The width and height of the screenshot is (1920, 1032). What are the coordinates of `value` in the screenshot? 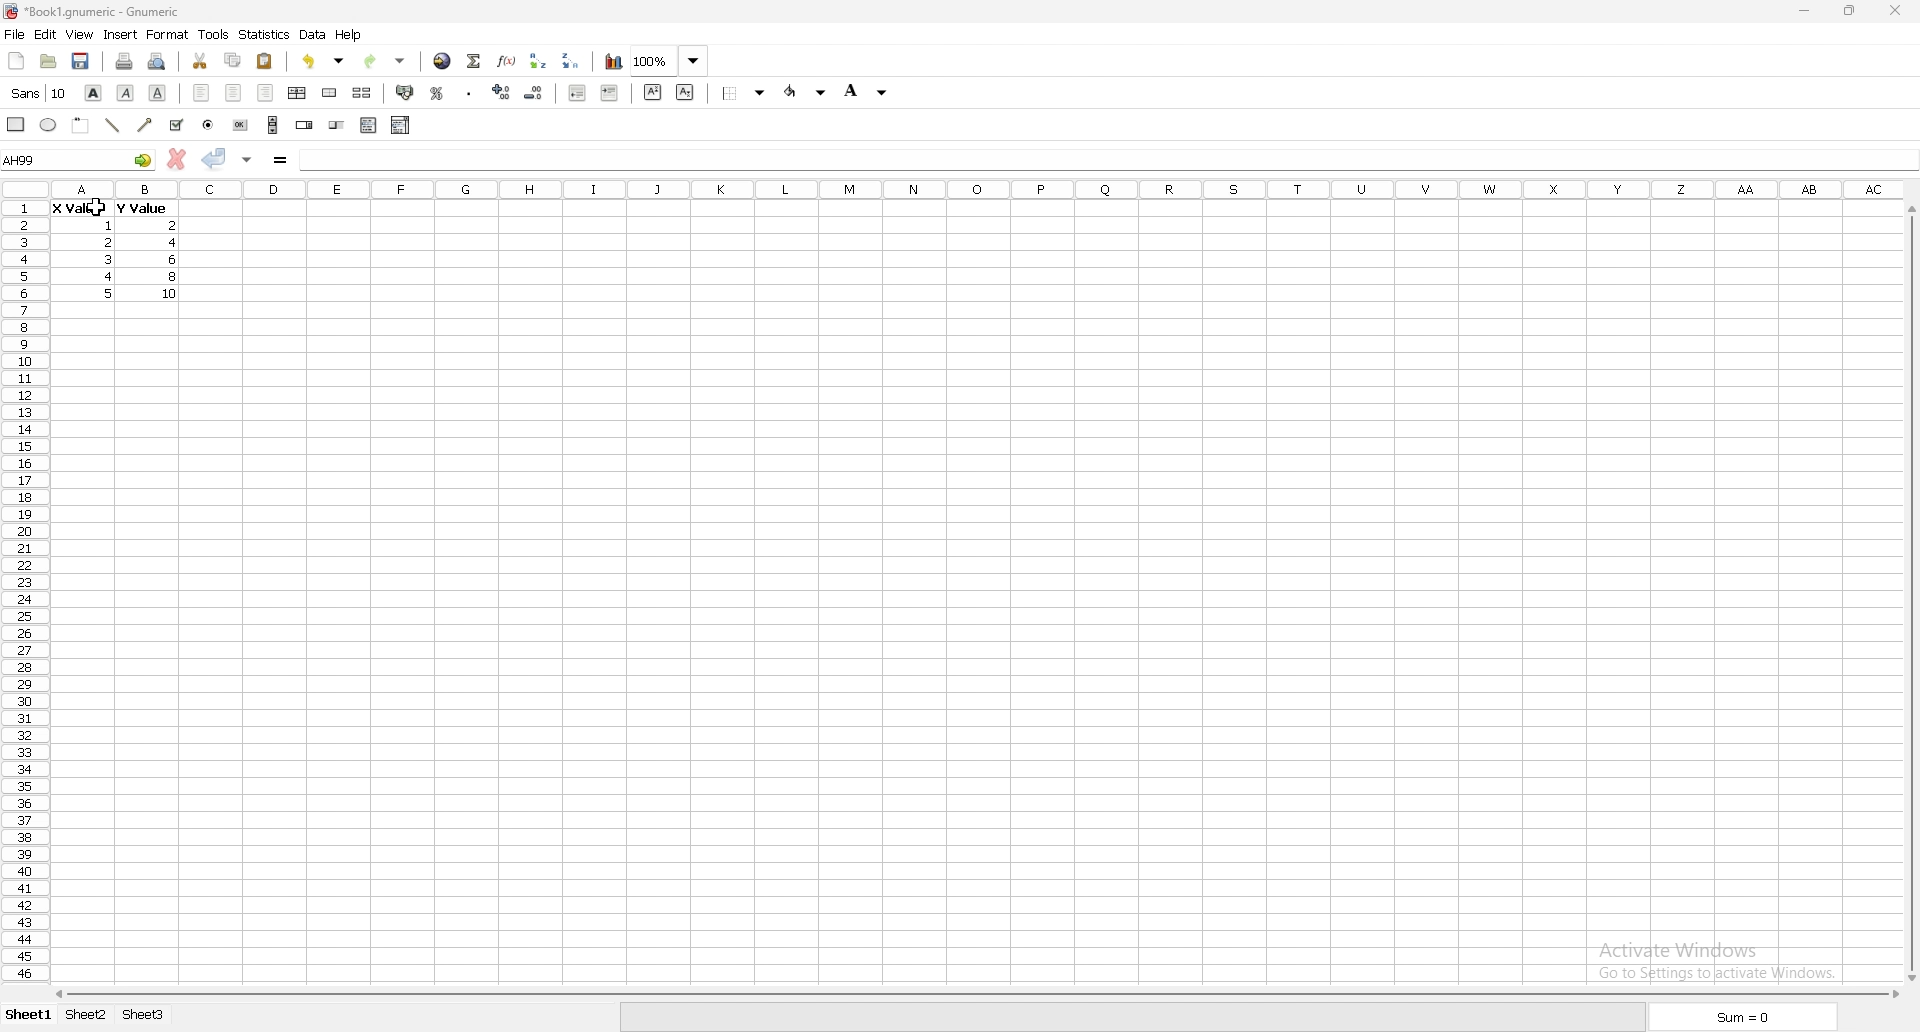 It's located at (107, 242).